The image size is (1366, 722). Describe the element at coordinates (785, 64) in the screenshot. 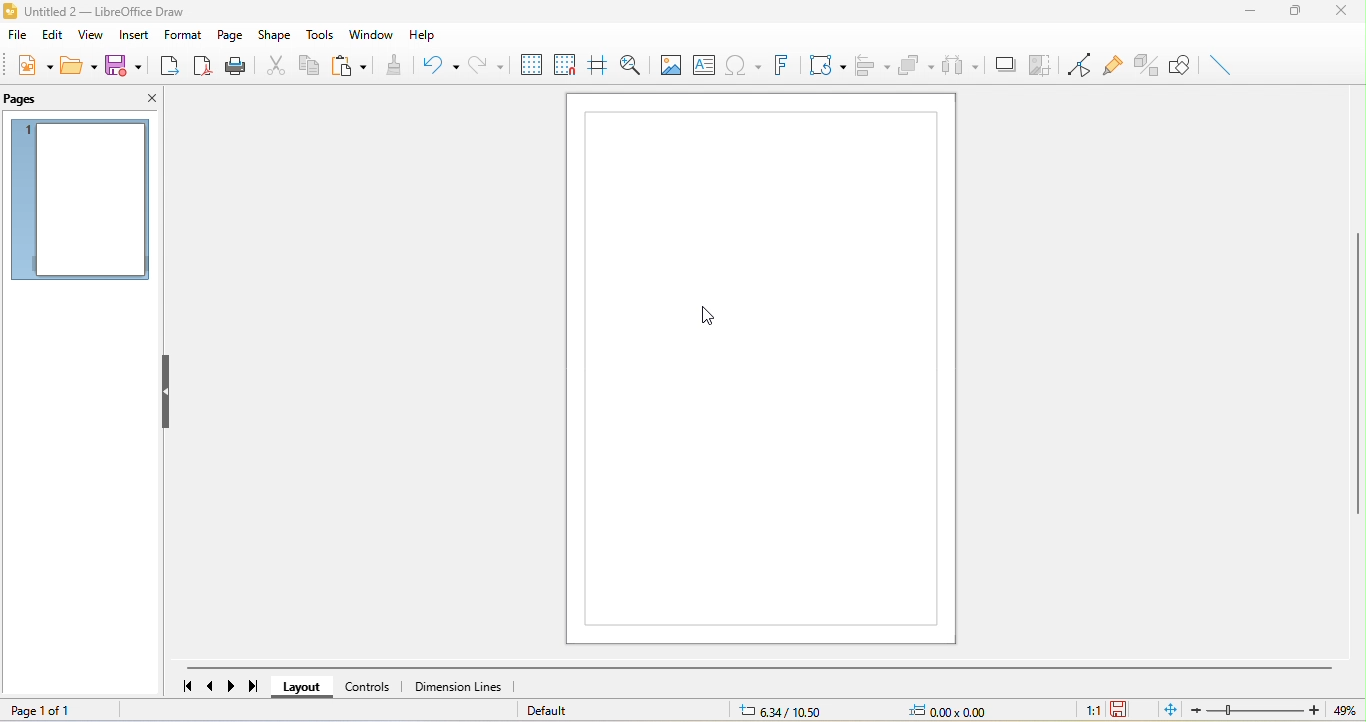

I see `font work text` at that location.